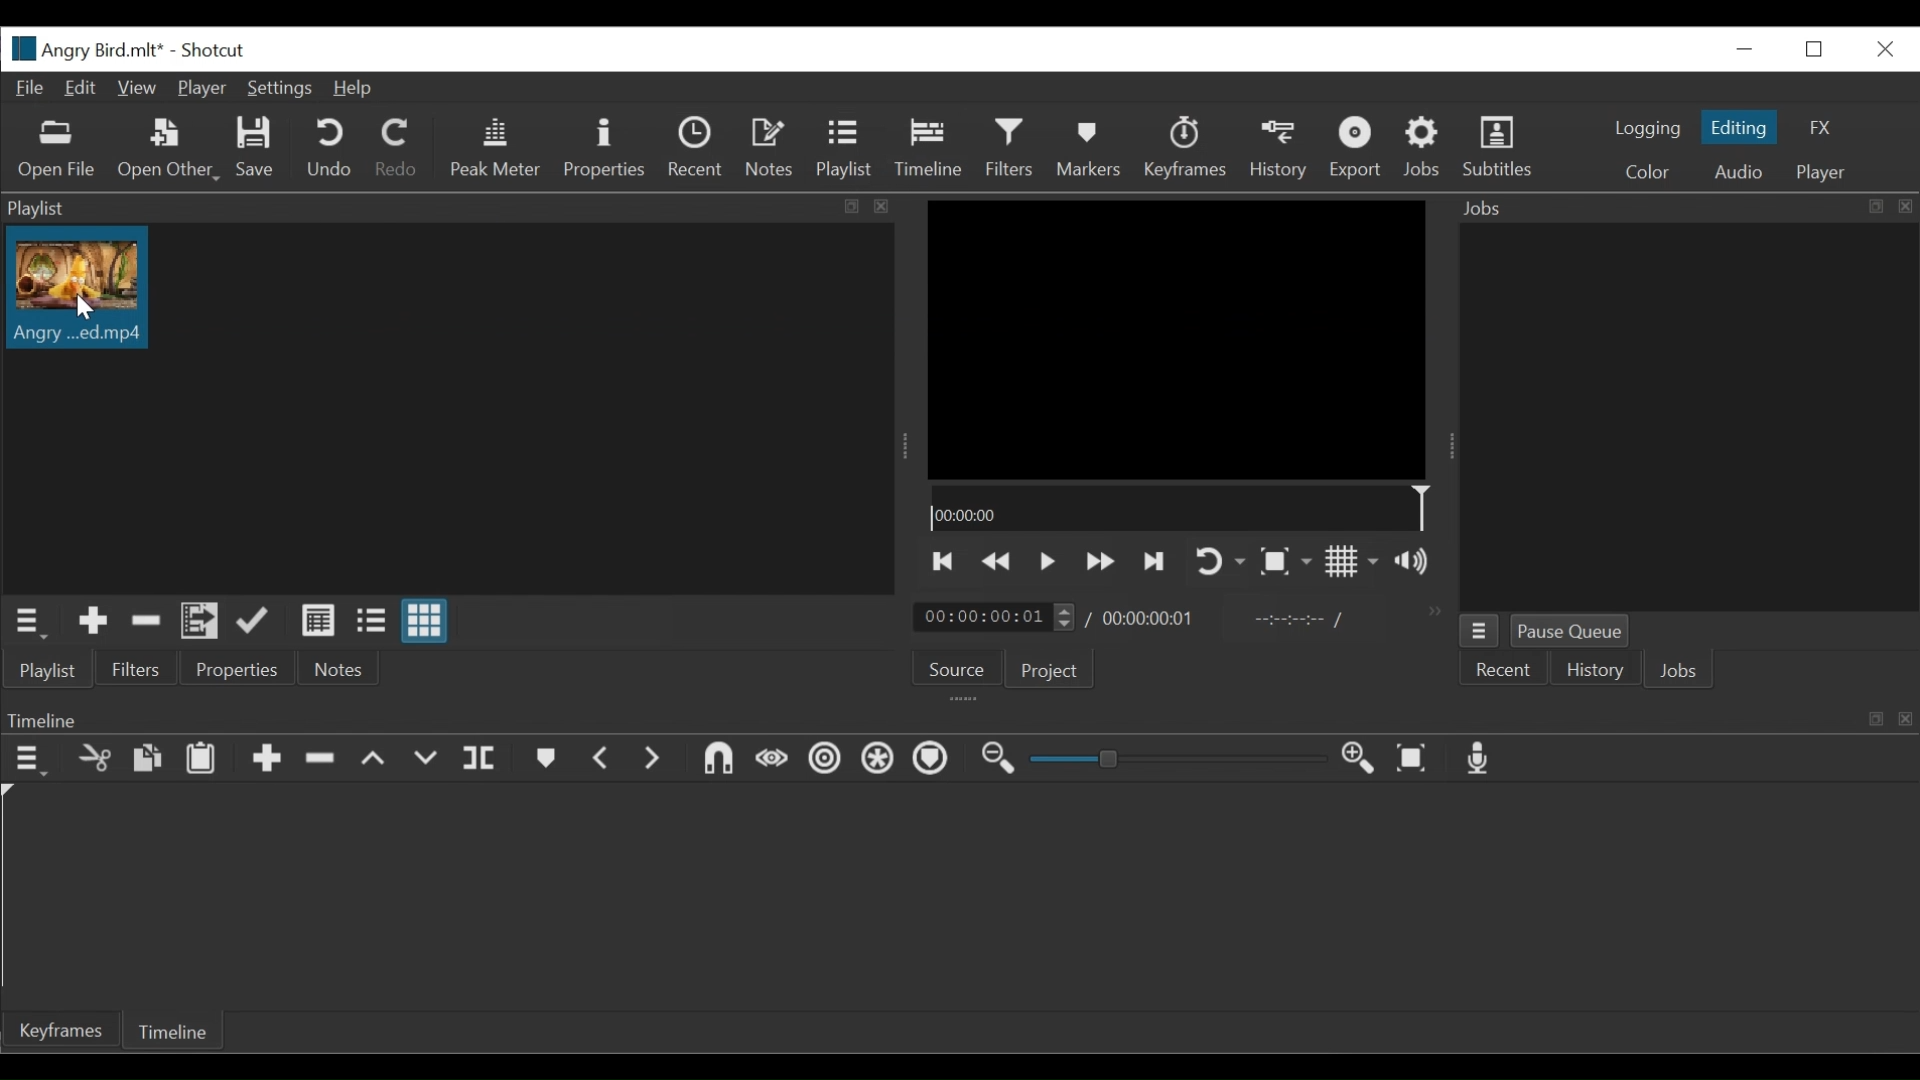  I want to click on Recent, so click(1507, 670).